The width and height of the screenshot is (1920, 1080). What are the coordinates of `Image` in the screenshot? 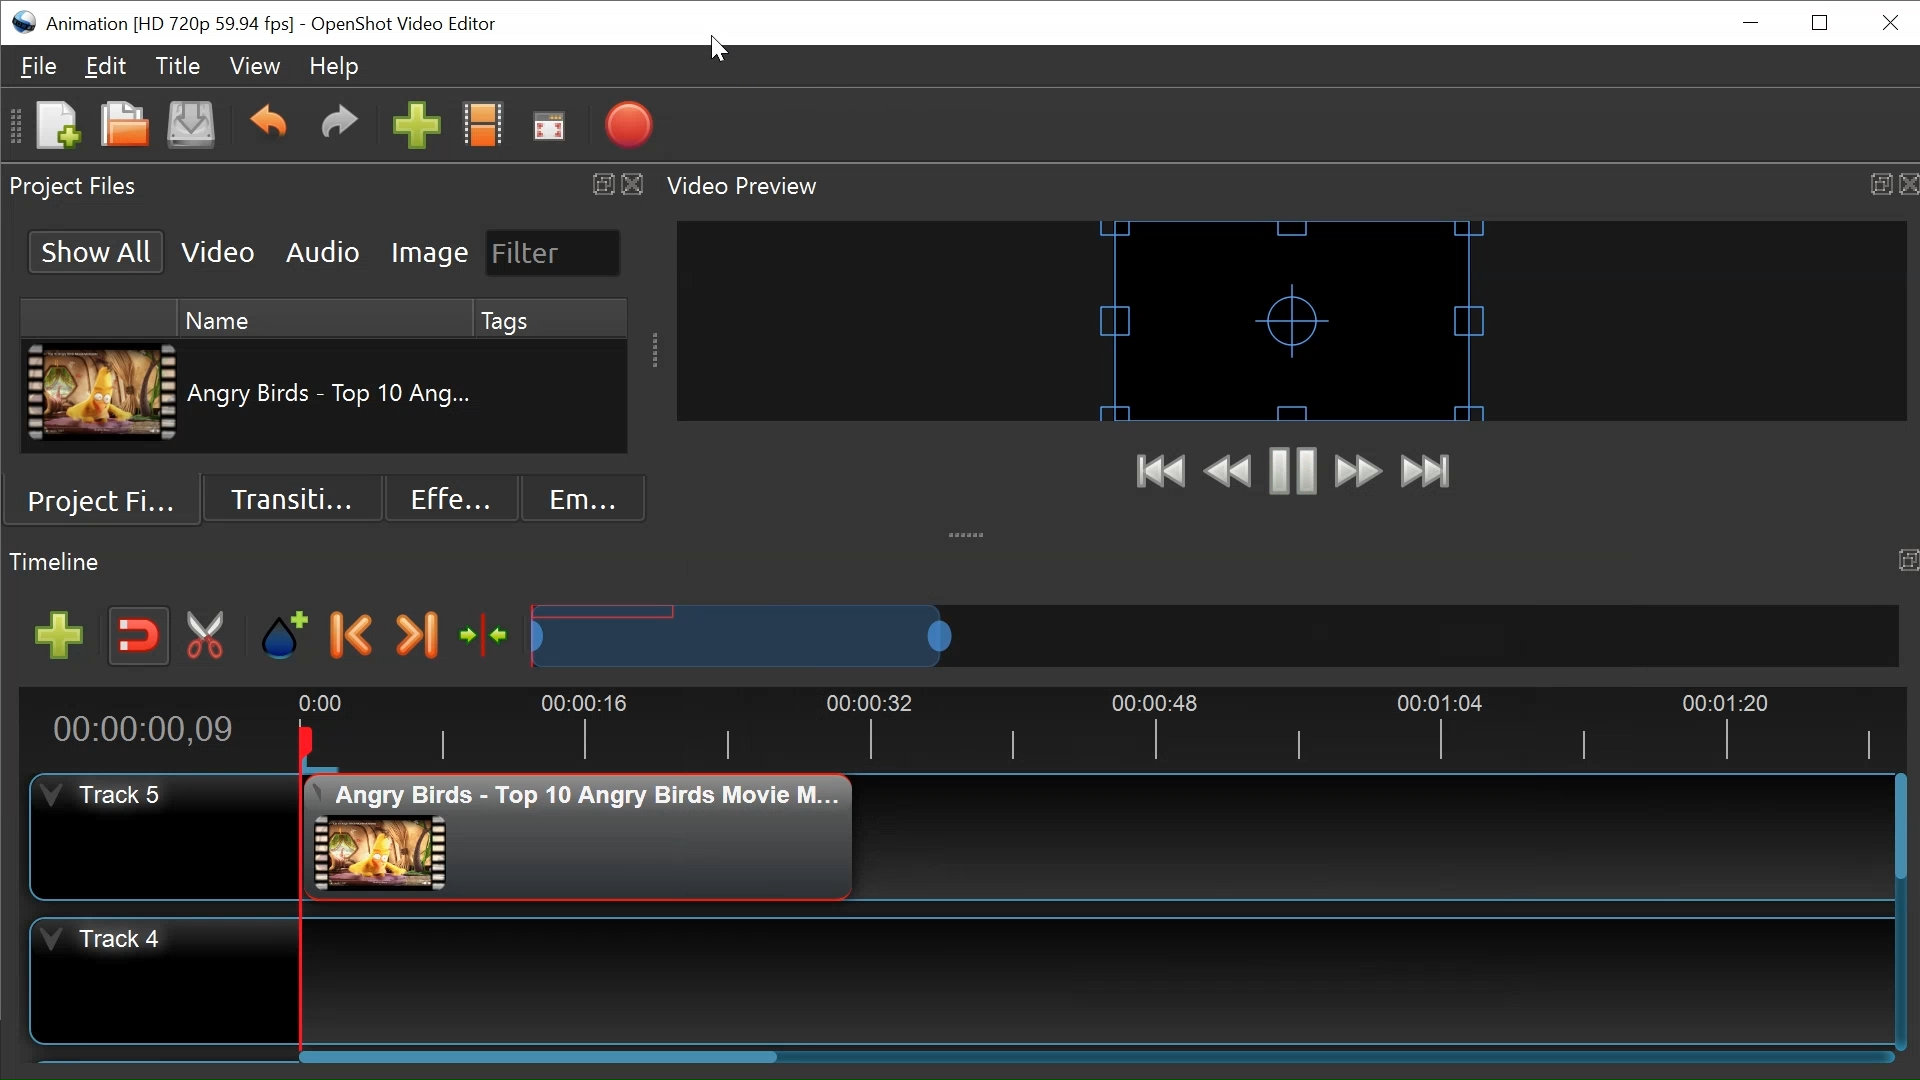 It's located at (431, 252).